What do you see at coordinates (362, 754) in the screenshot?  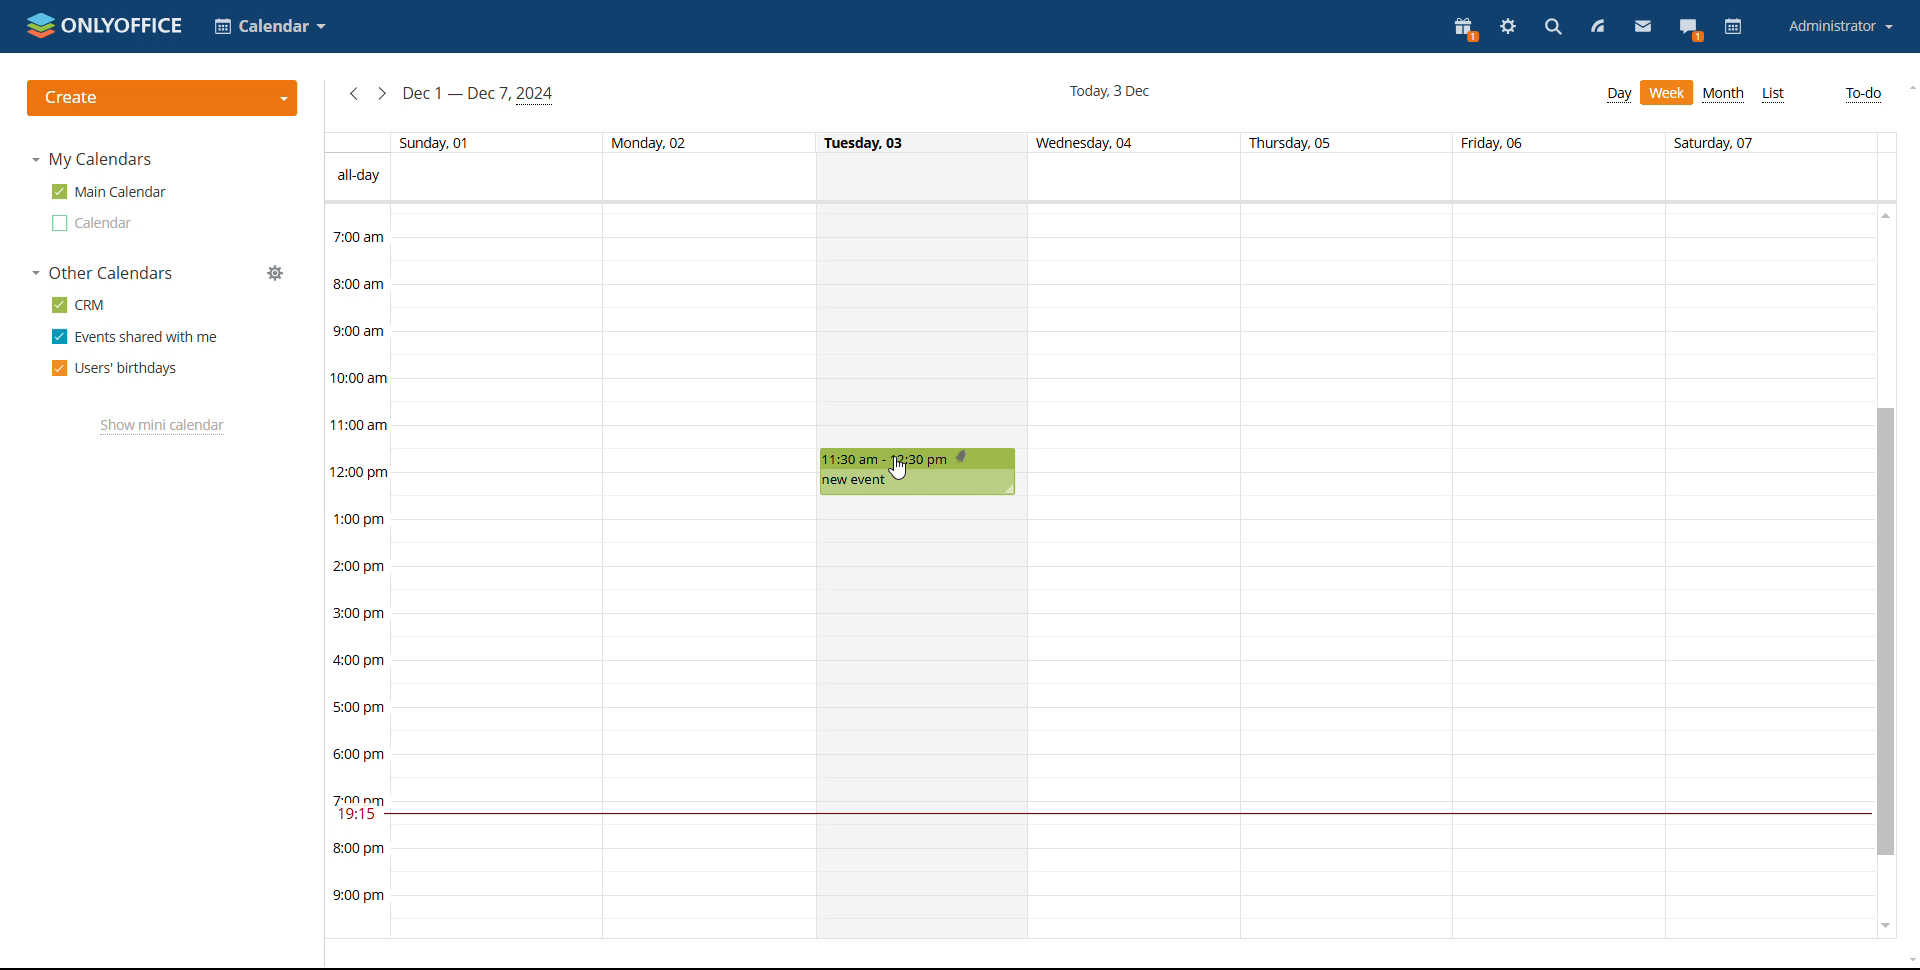 I see `6:00 pm` at bounding box center [362, 754].